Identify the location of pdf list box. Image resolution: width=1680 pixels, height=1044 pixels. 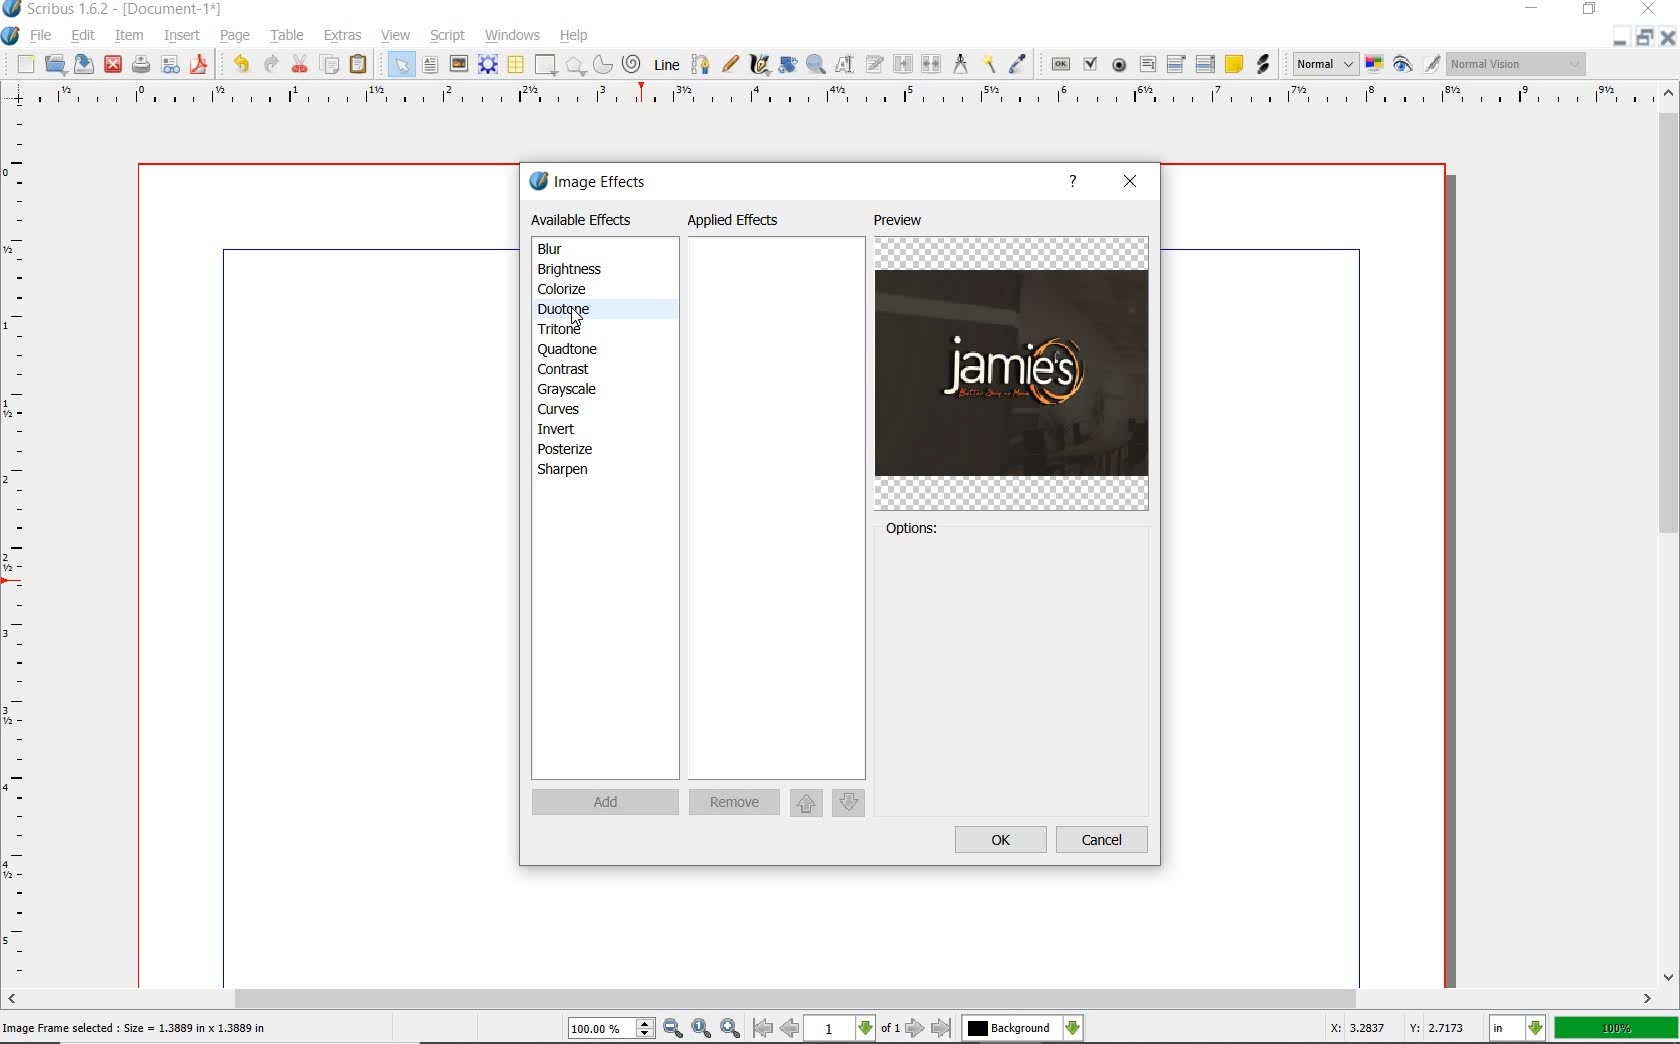
(1206, 65).